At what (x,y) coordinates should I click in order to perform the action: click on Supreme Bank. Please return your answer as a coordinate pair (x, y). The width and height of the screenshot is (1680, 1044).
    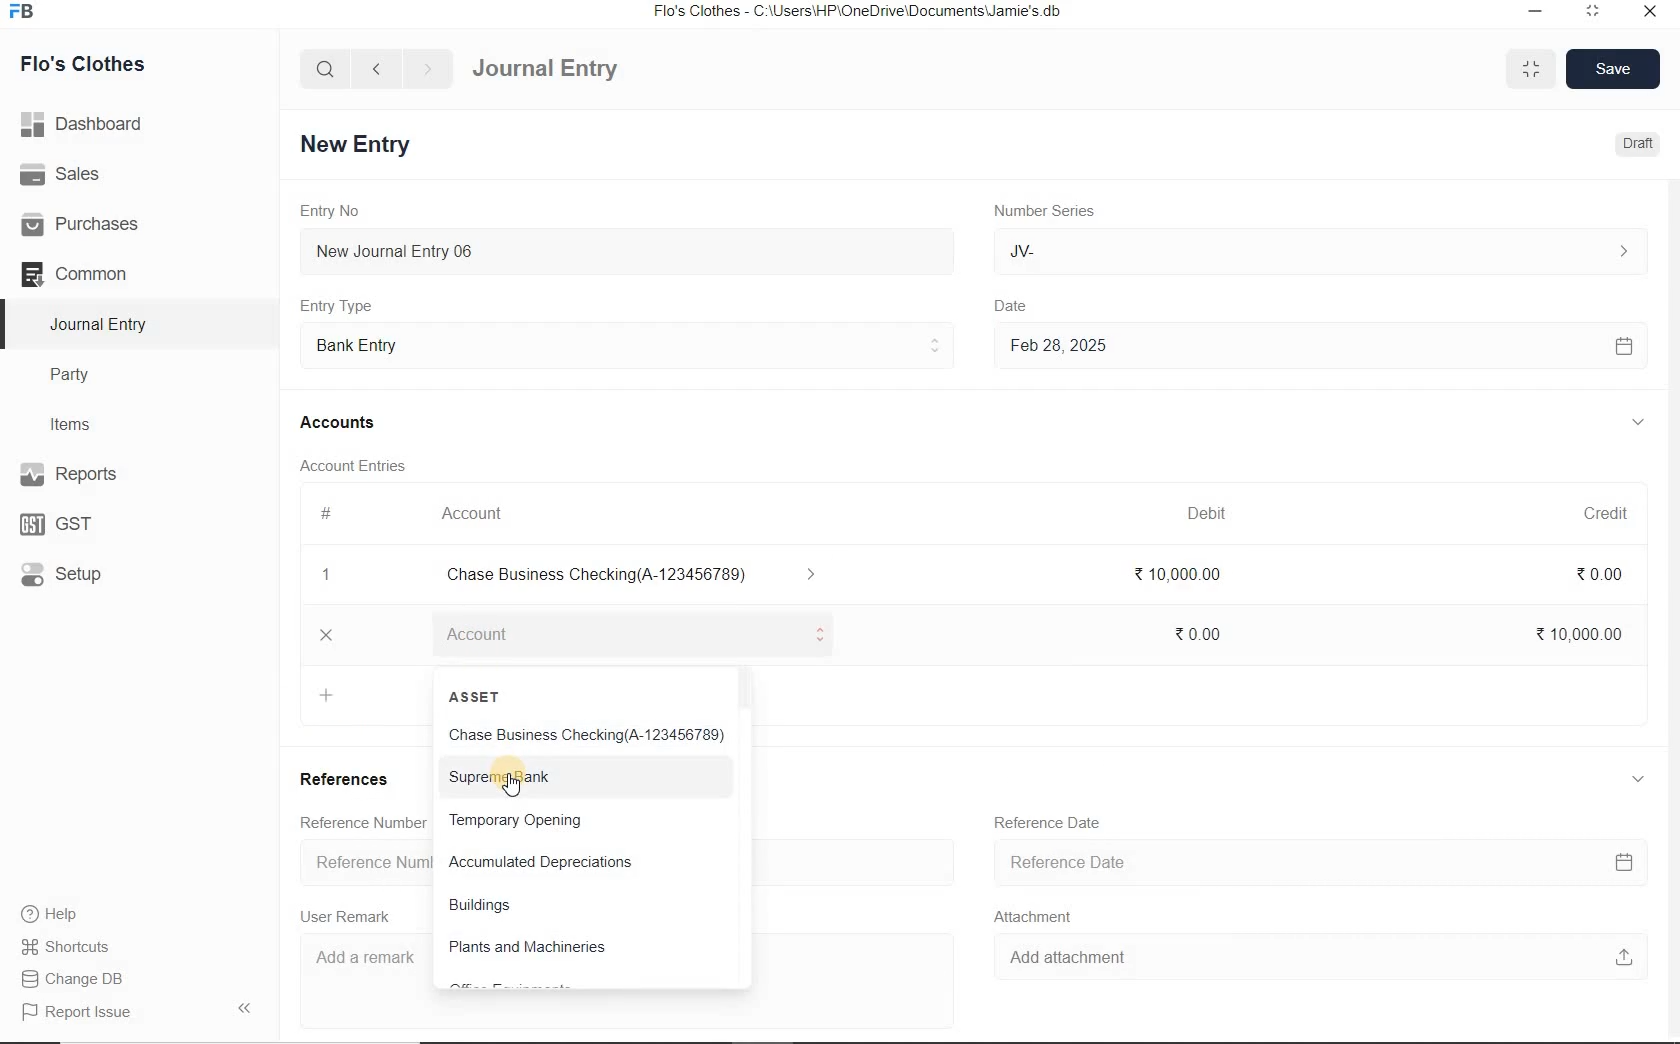
    Looking at the image, I should click on (500, 776).